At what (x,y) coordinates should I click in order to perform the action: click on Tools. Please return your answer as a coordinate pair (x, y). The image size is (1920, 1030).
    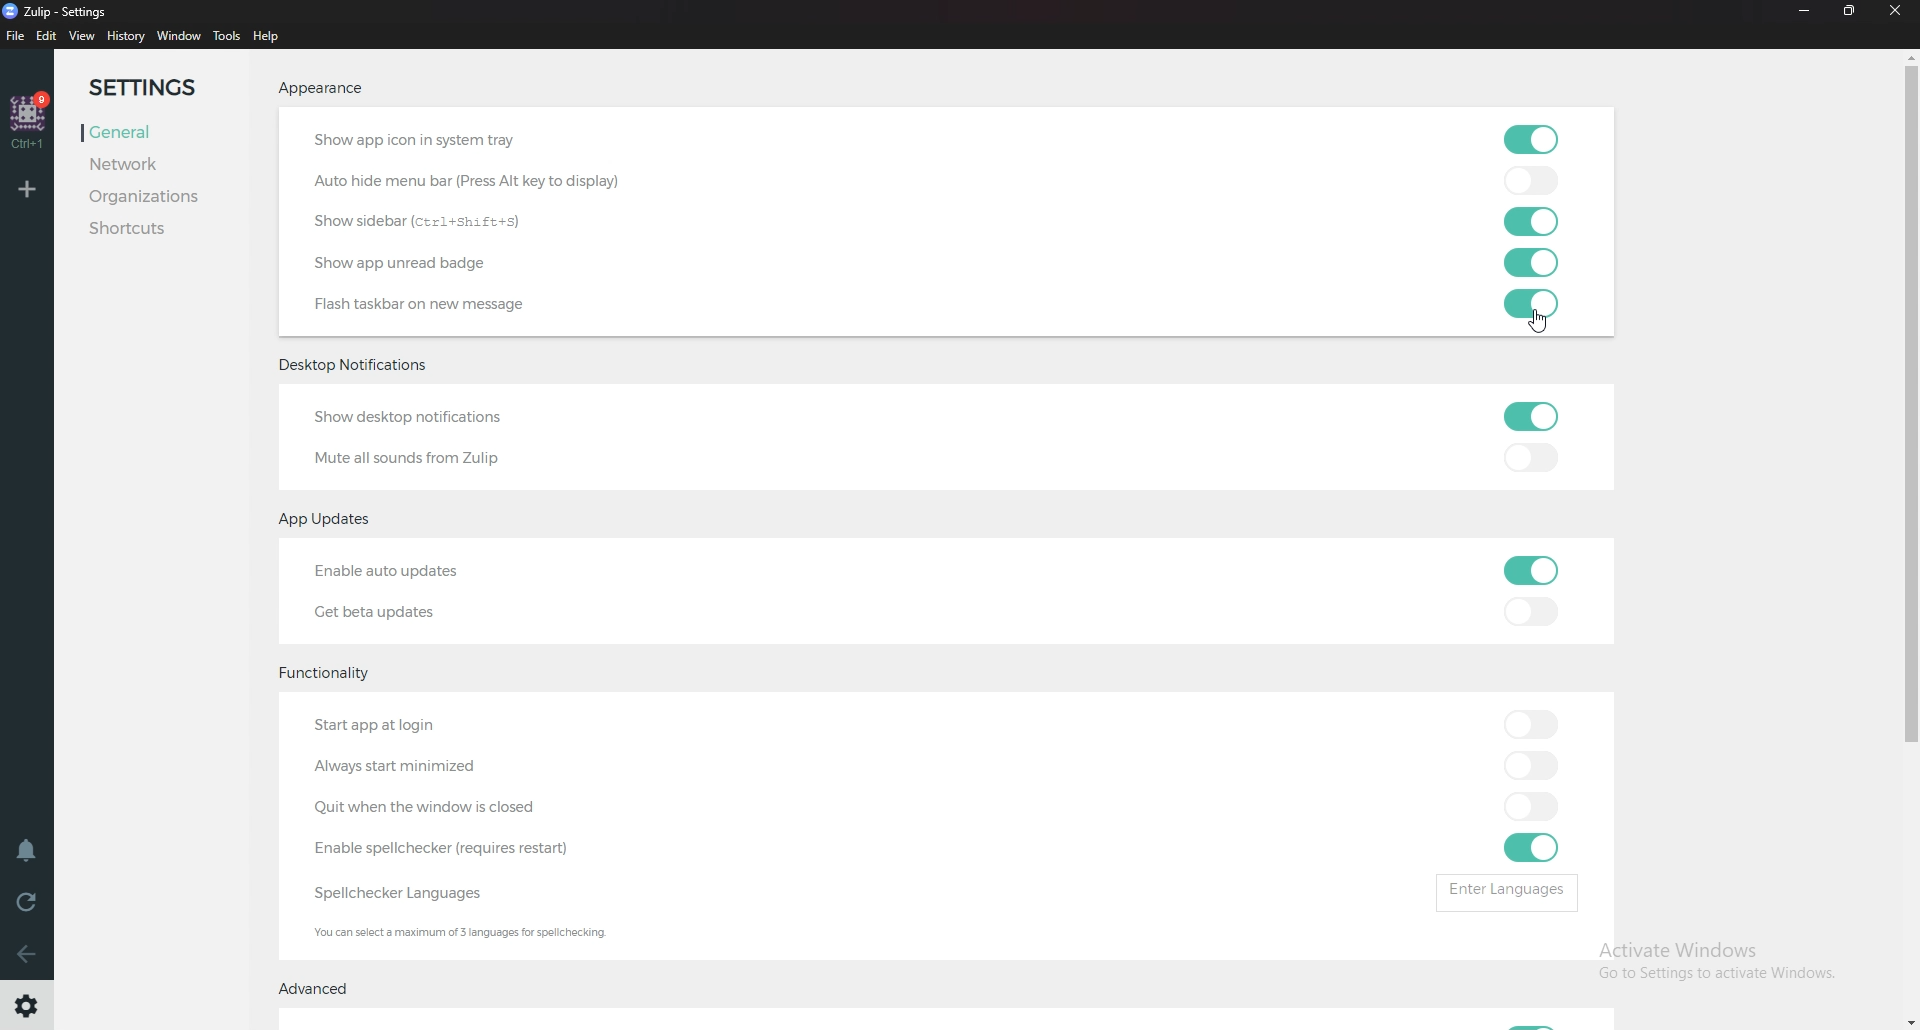
    Looking at the image, I should click on (227, 37).